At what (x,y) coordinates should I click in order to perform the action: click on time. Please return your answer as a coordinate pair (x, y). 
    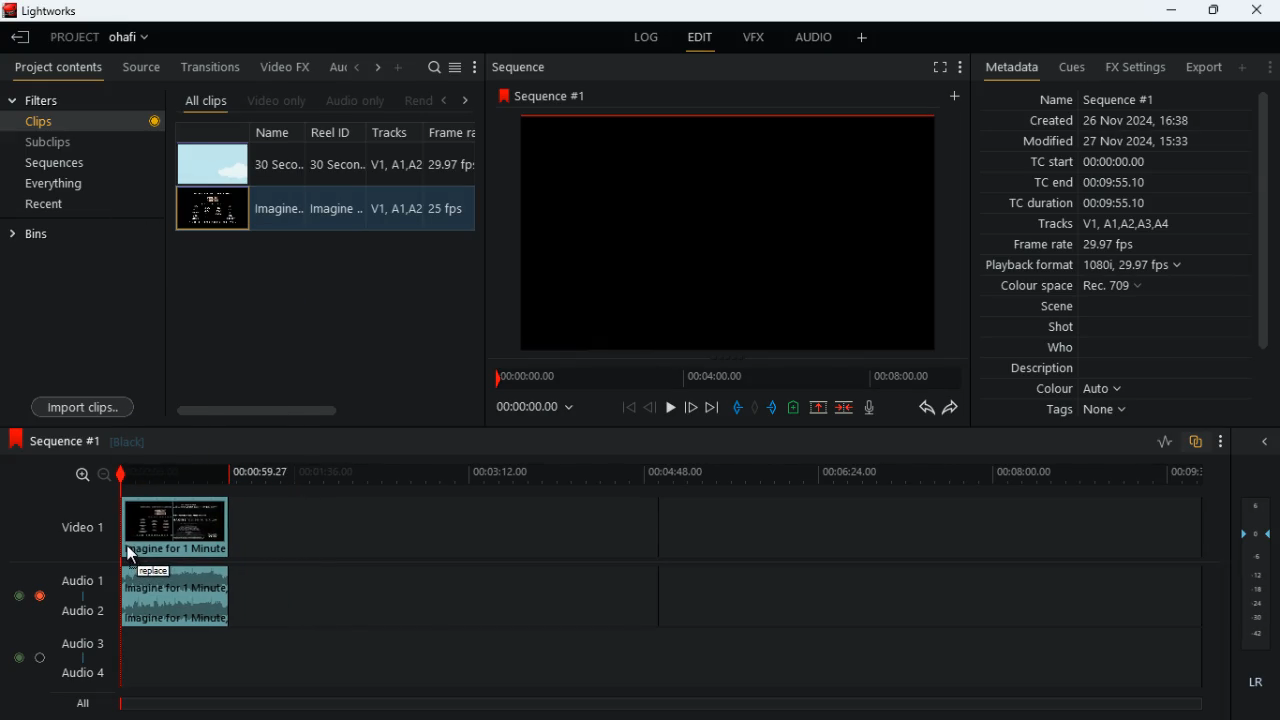
    Looking at the image, I should click on (539, 408).